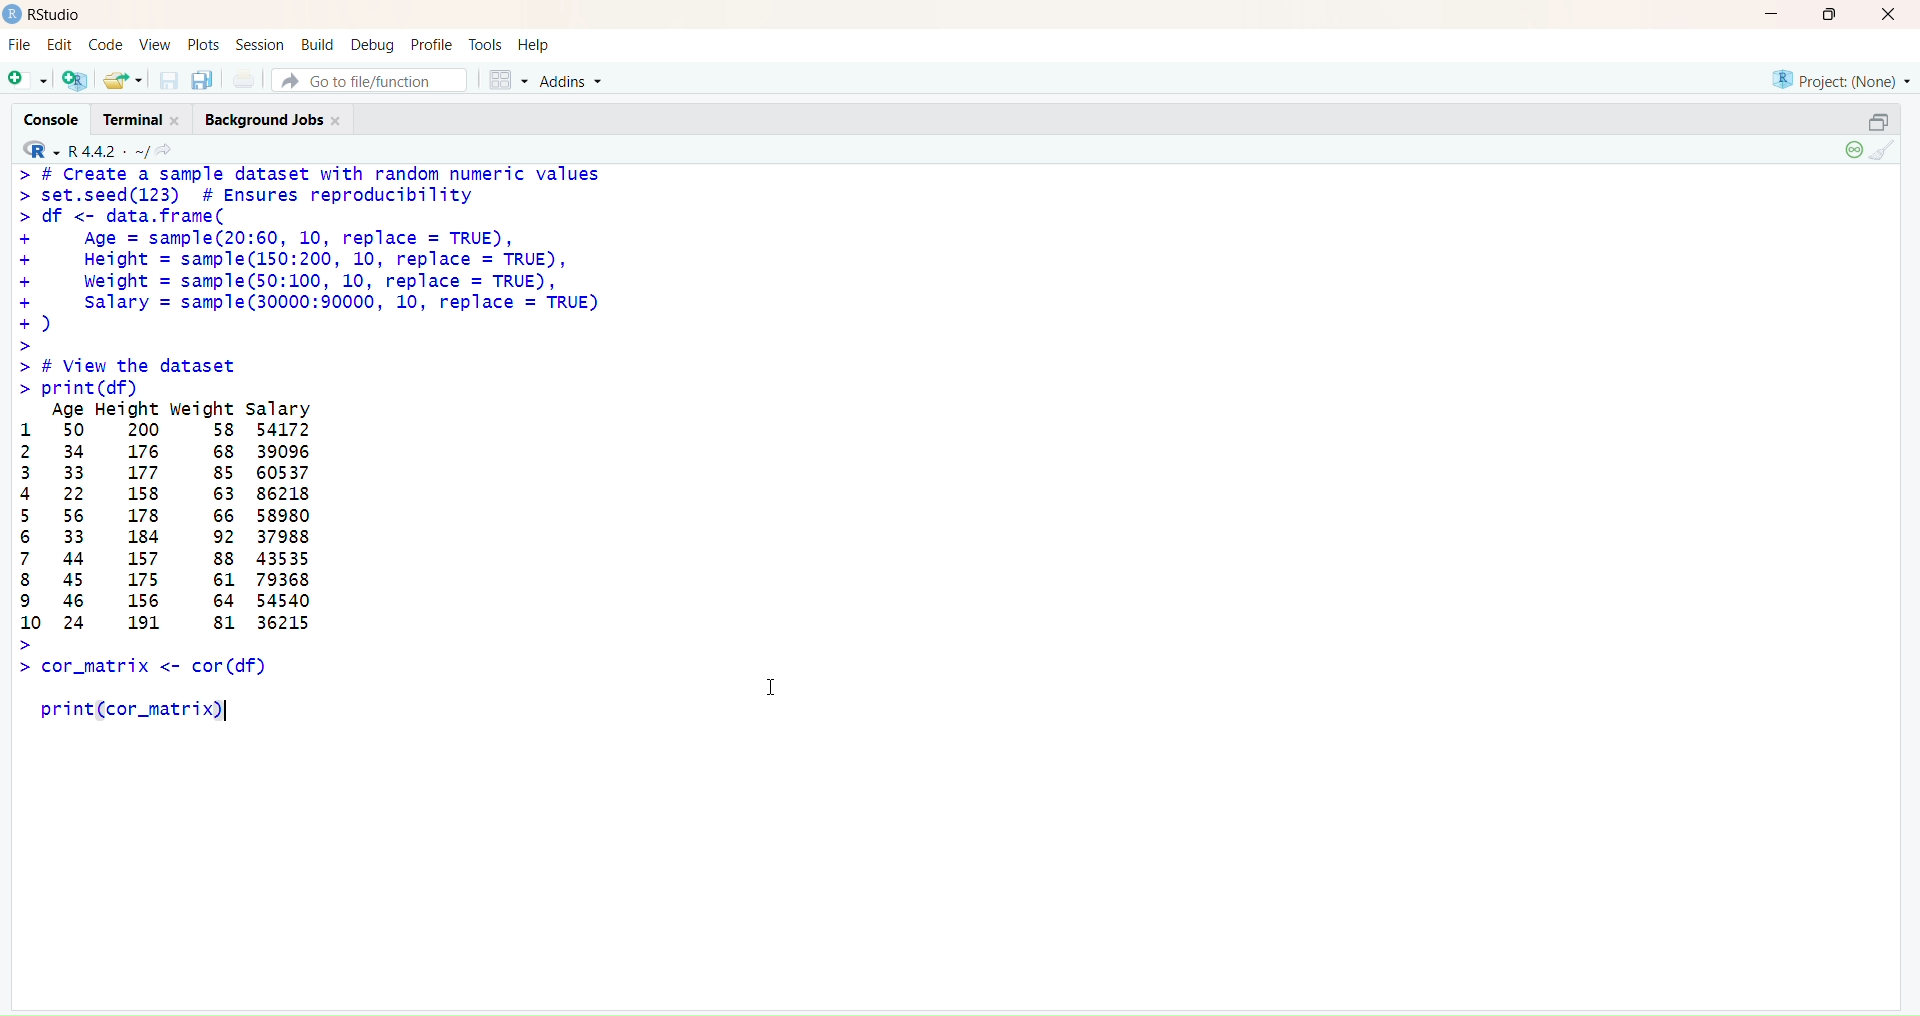 Image resolution: width=1920 pixels, height=1016 pixels. Describe the element at coordinates (110, 149) in the screenshot. I see `R442/ ~/` at that location.